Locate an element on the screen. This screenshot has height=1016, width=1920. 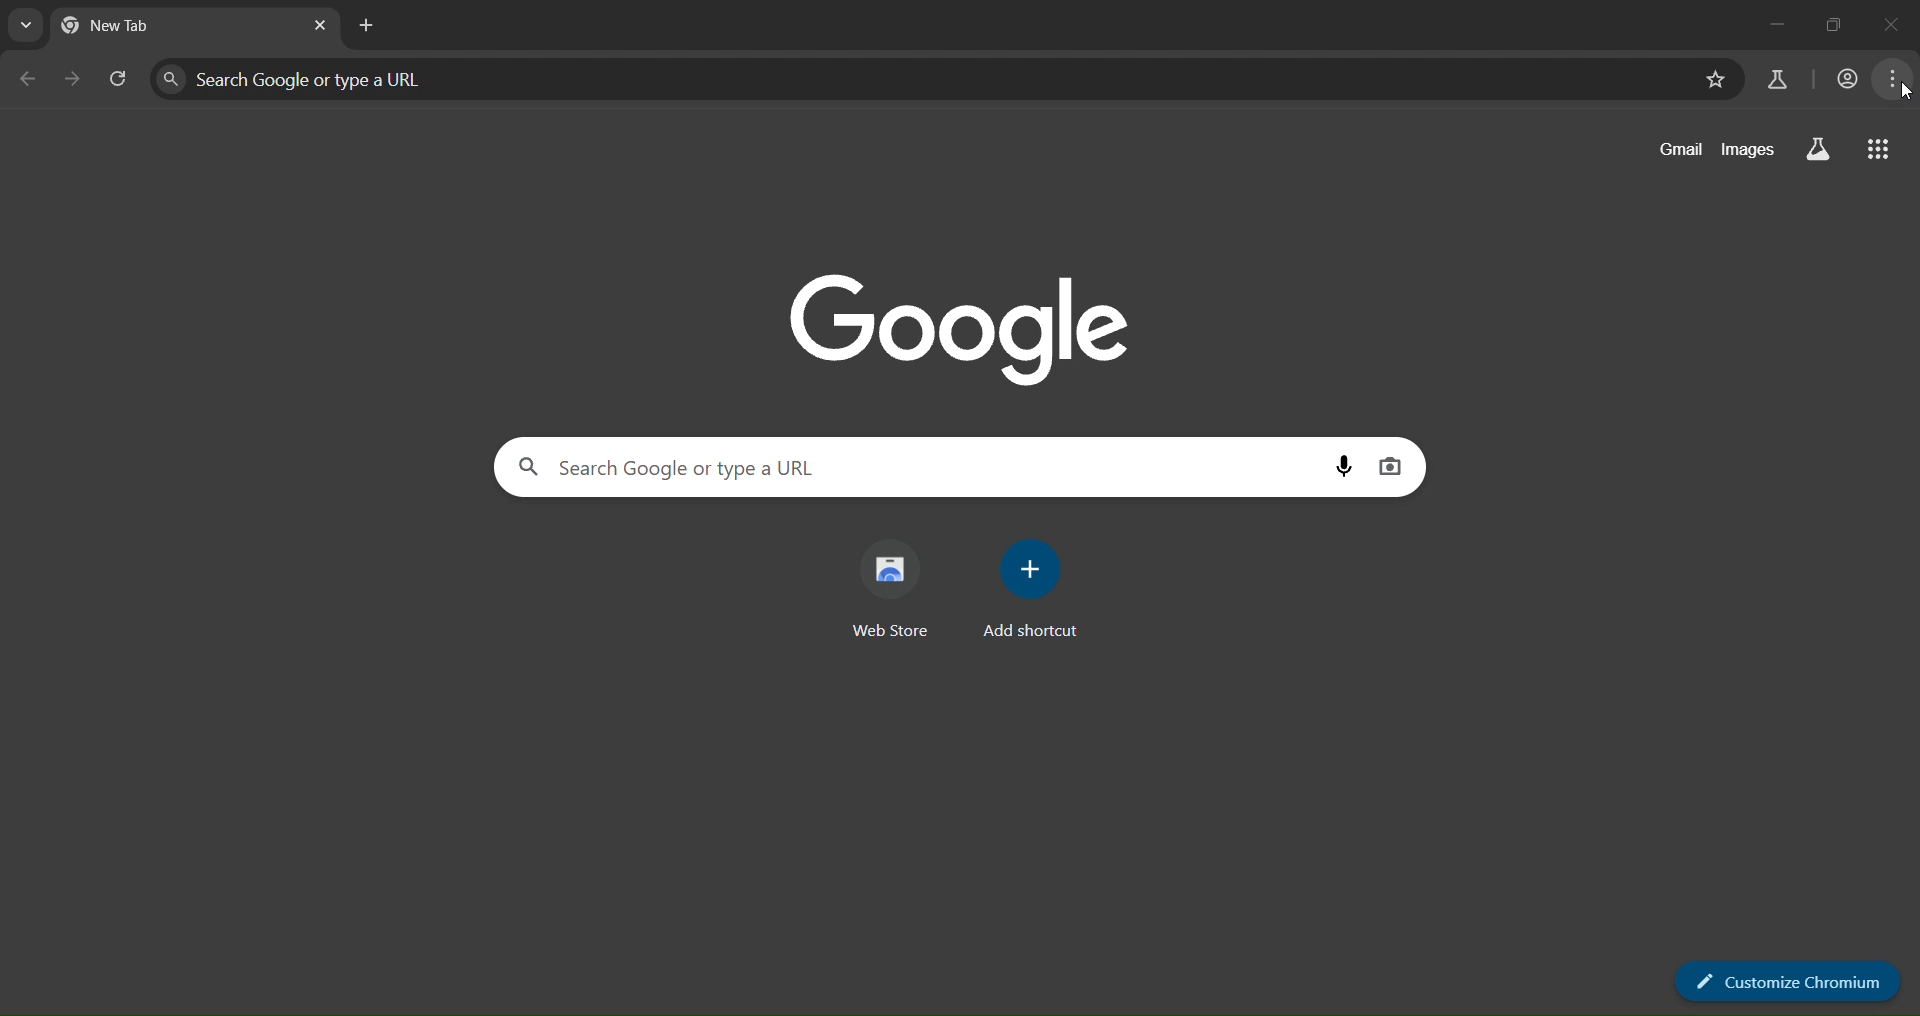
close is located at coordinates (1898, 18).